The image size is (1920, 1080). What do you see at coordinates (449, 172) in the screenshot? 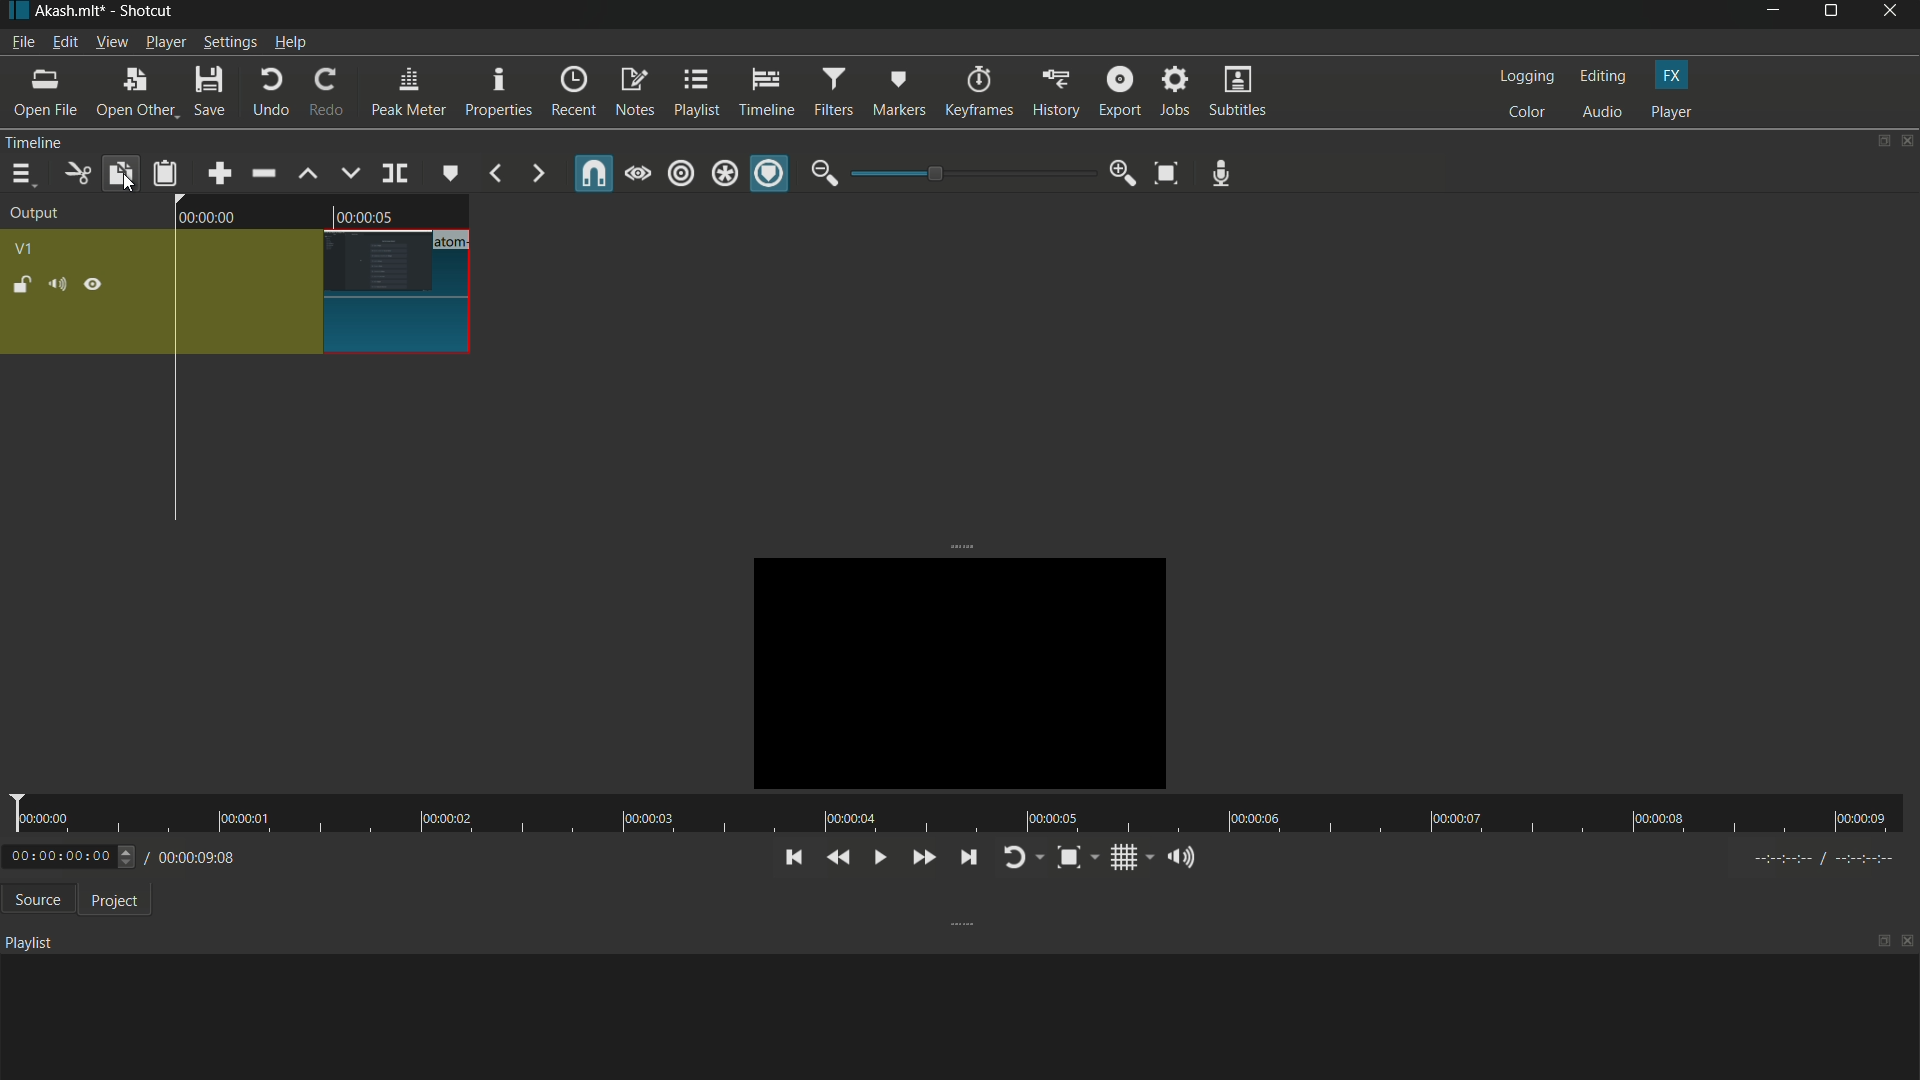
I see `create/edit marker` at bounding box center [449, 172].